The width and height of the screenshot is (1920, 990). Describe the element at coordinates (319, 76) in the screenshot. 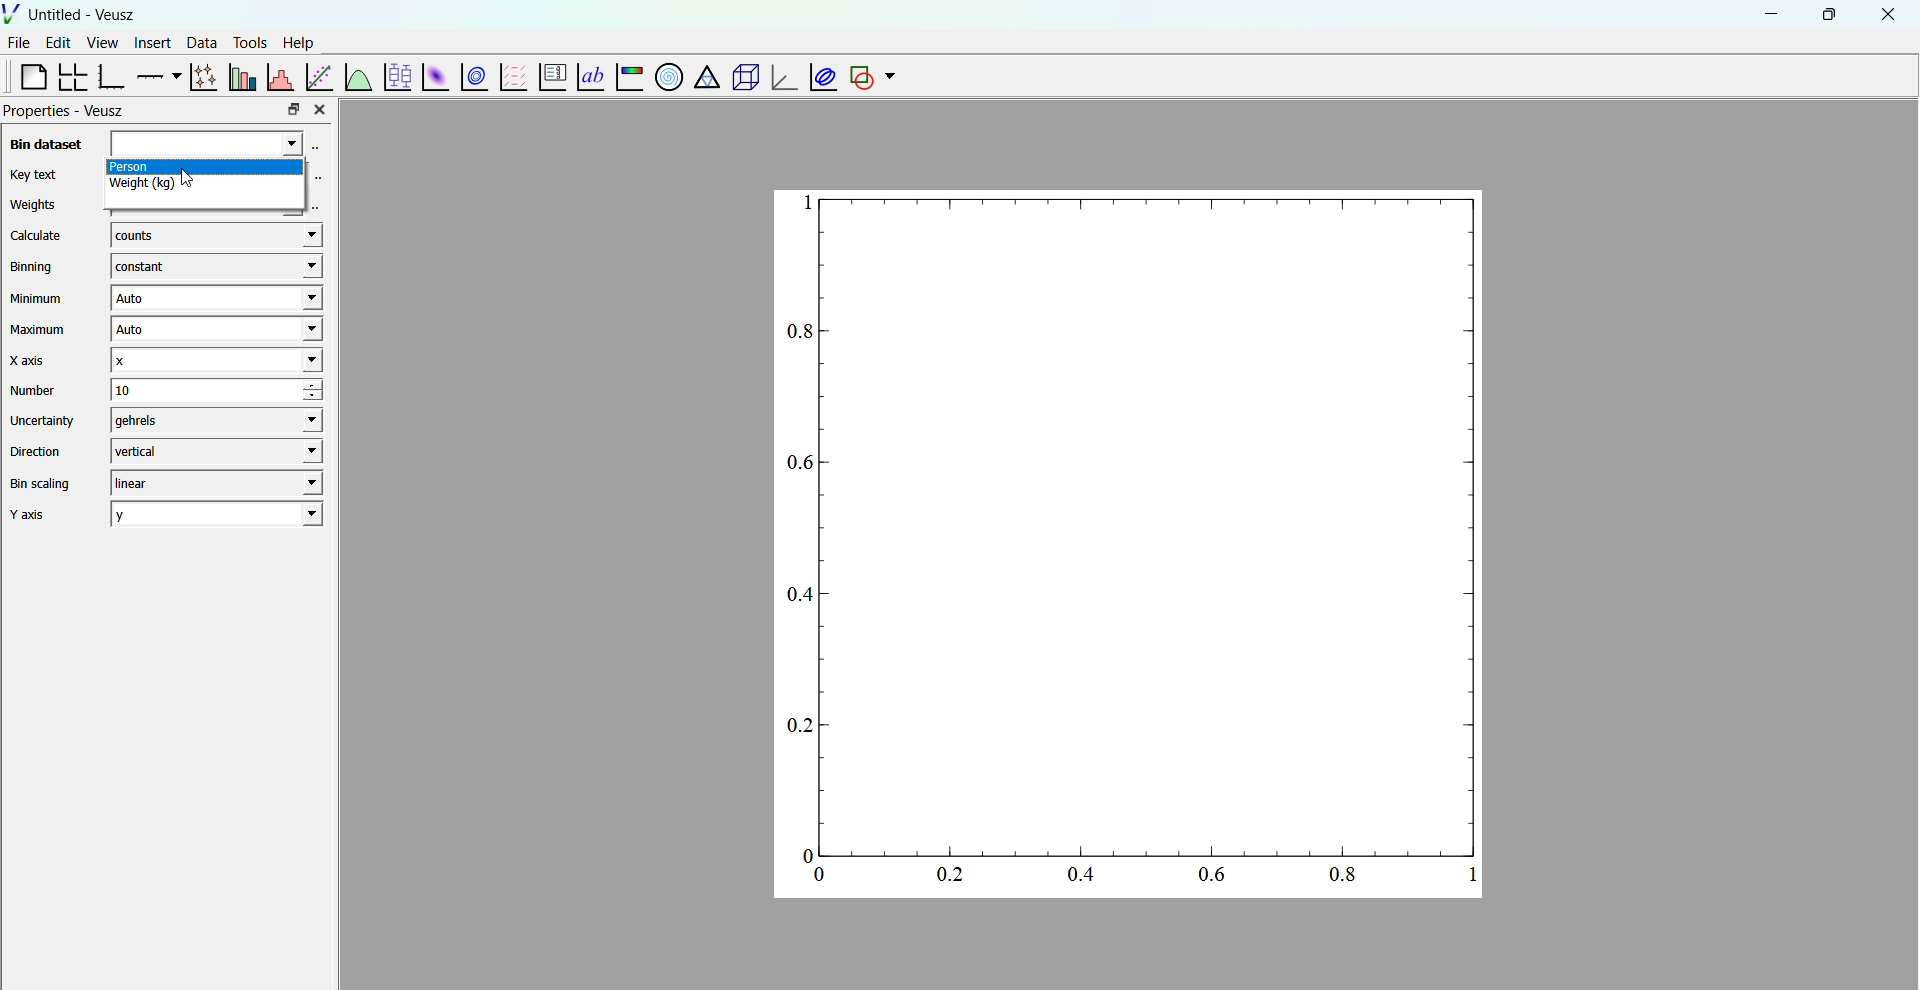

I see `fit a function to a date` at that location.